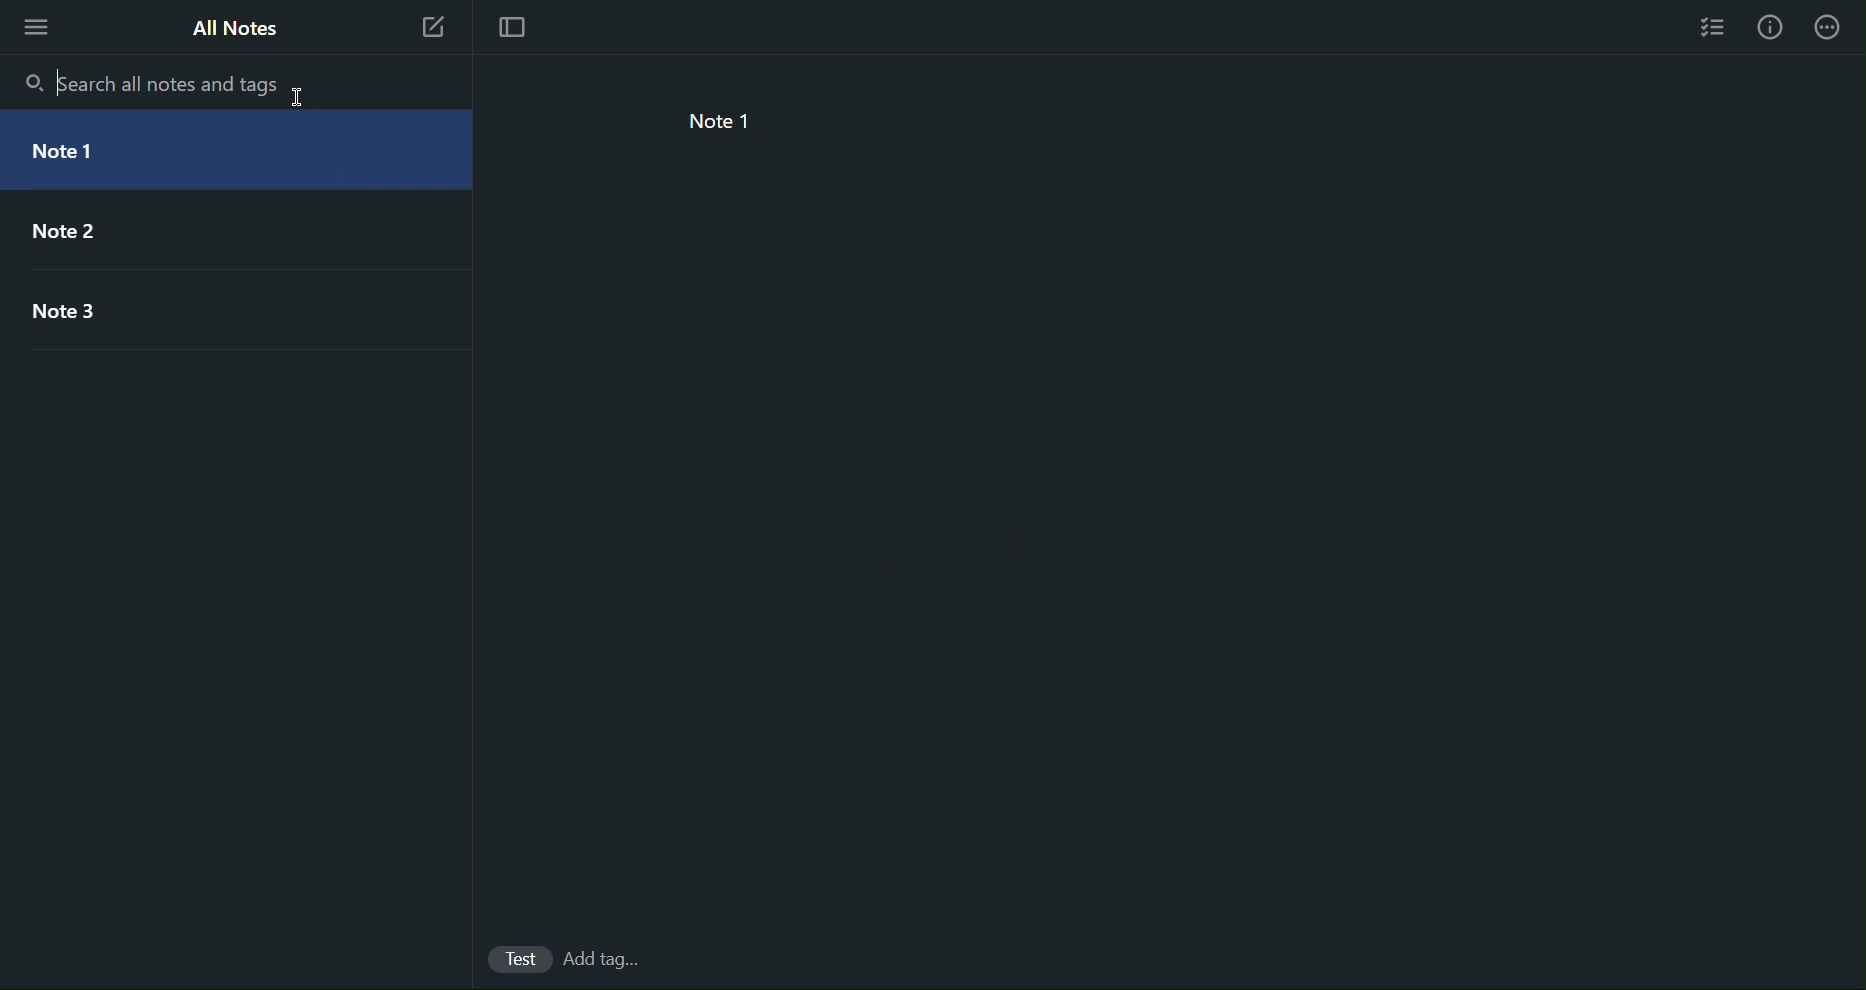 The image size is (1866, 990). Describe the element at coordinates (1770, 26) in the screenshot. I see `Info` at that location.